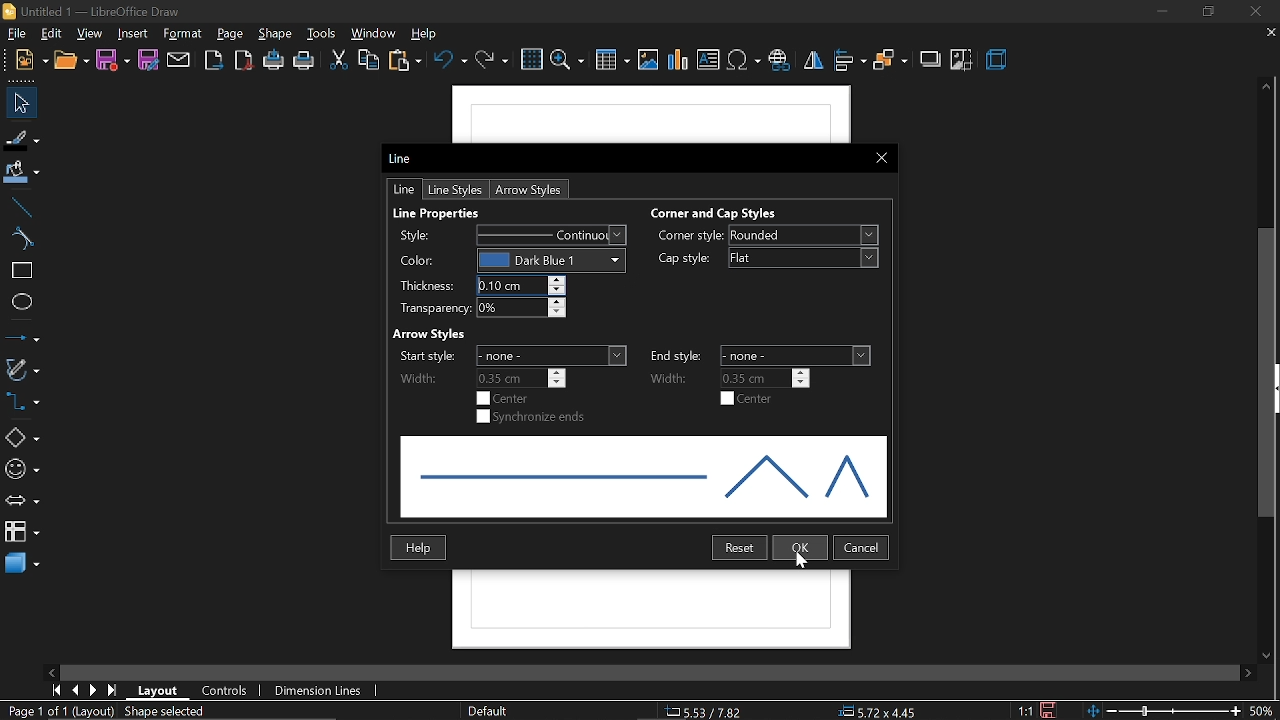 Image resolution: width=1280 pixels, height=720 pixels. I want to click on line style, so click(454, 189).